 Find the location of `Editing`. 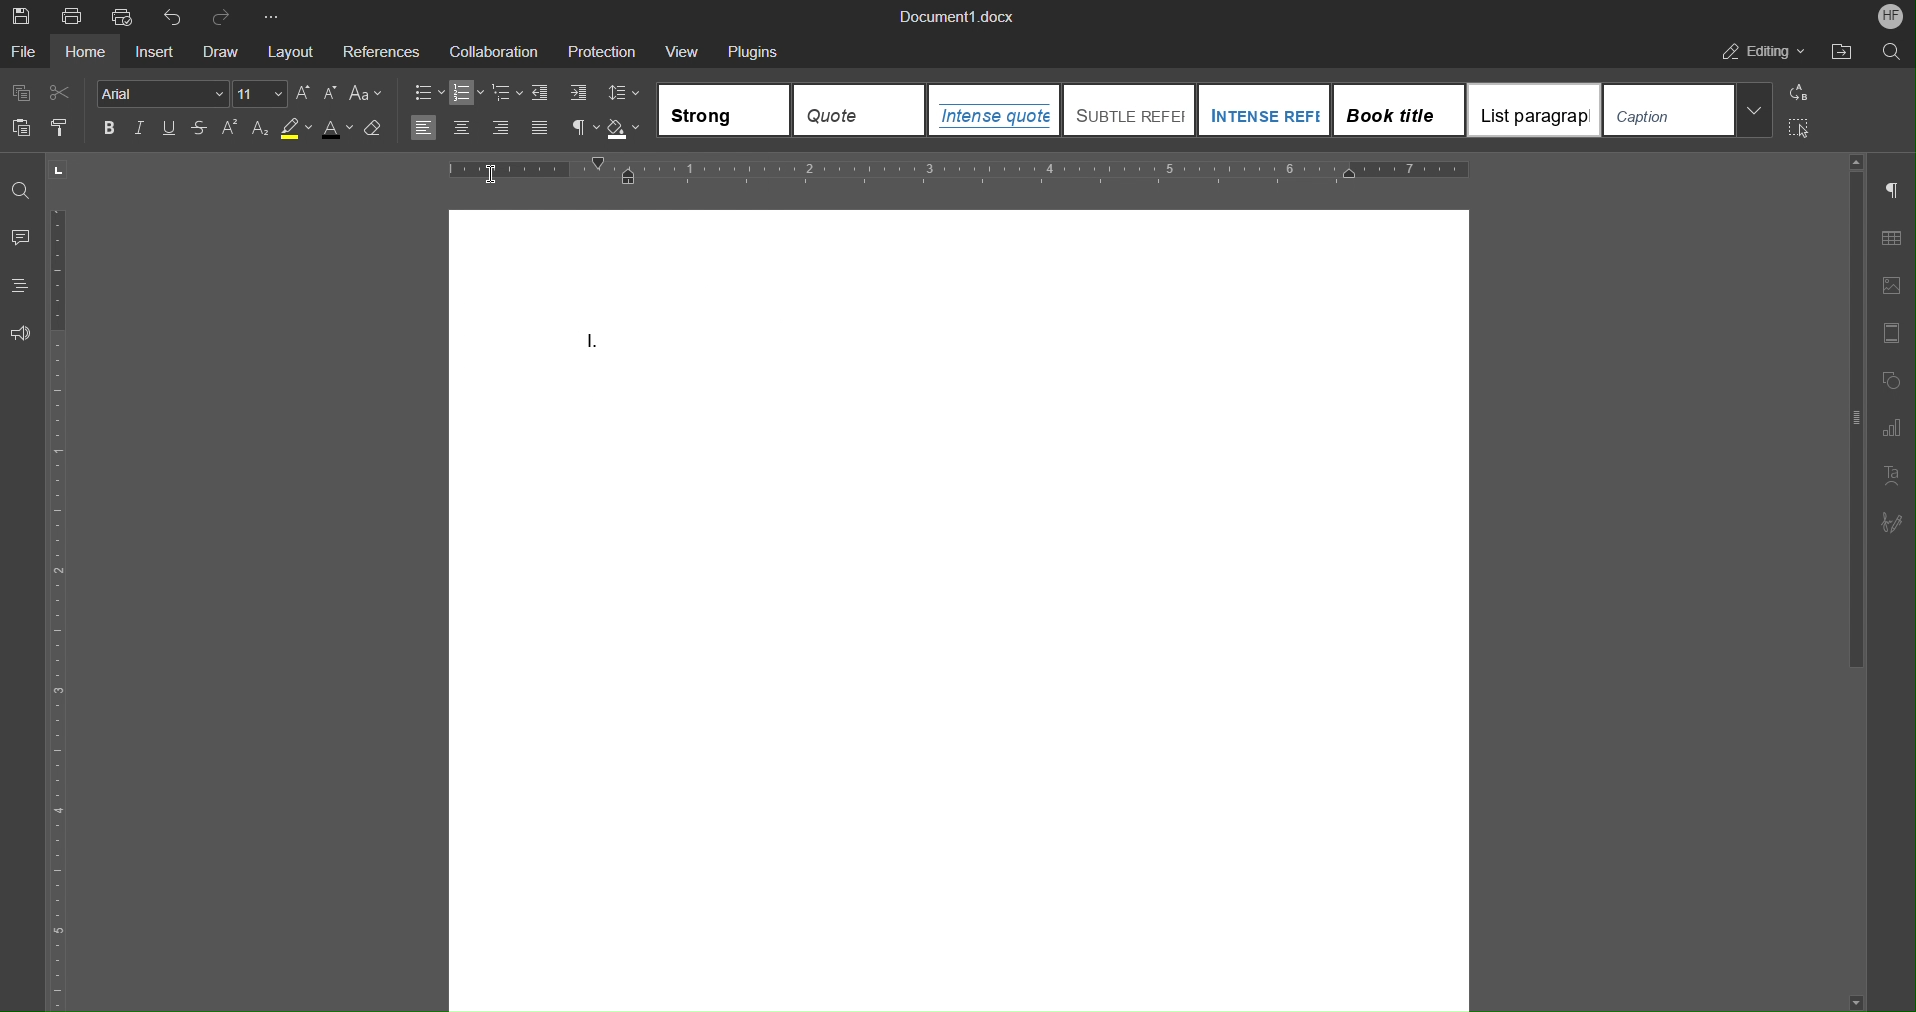

Editing is located at coordinates (1764, 52).